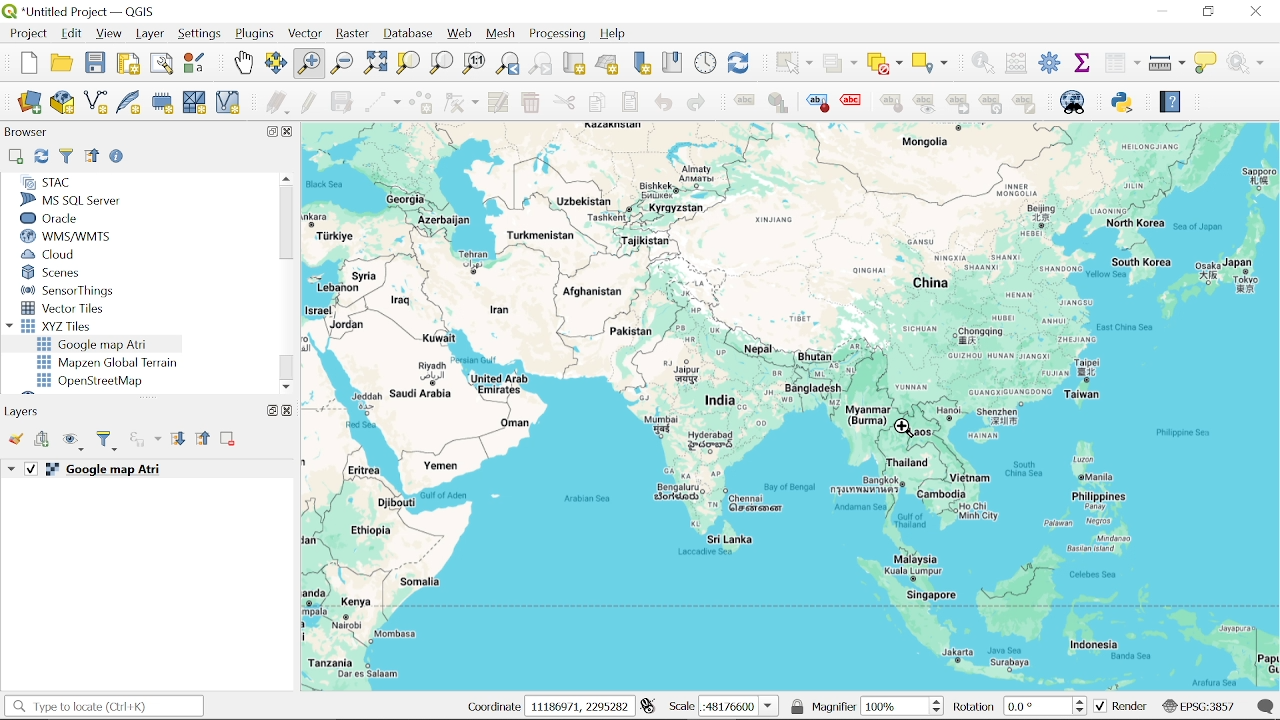  What do you see at coordinates (68, 290) in the screenshot?
I see `Sensor things` at bounding box center [68, 290].